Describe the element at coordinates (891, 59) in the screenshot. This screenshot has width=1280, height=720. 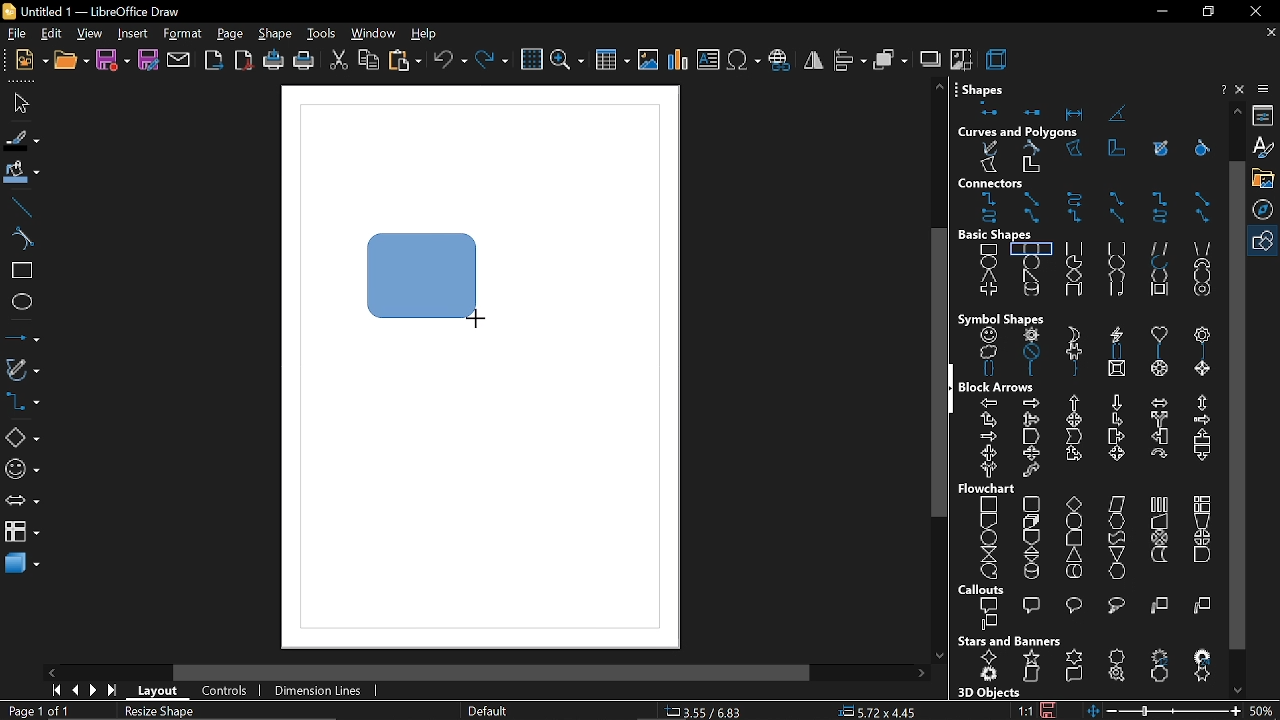
I see `arrange` at that location.